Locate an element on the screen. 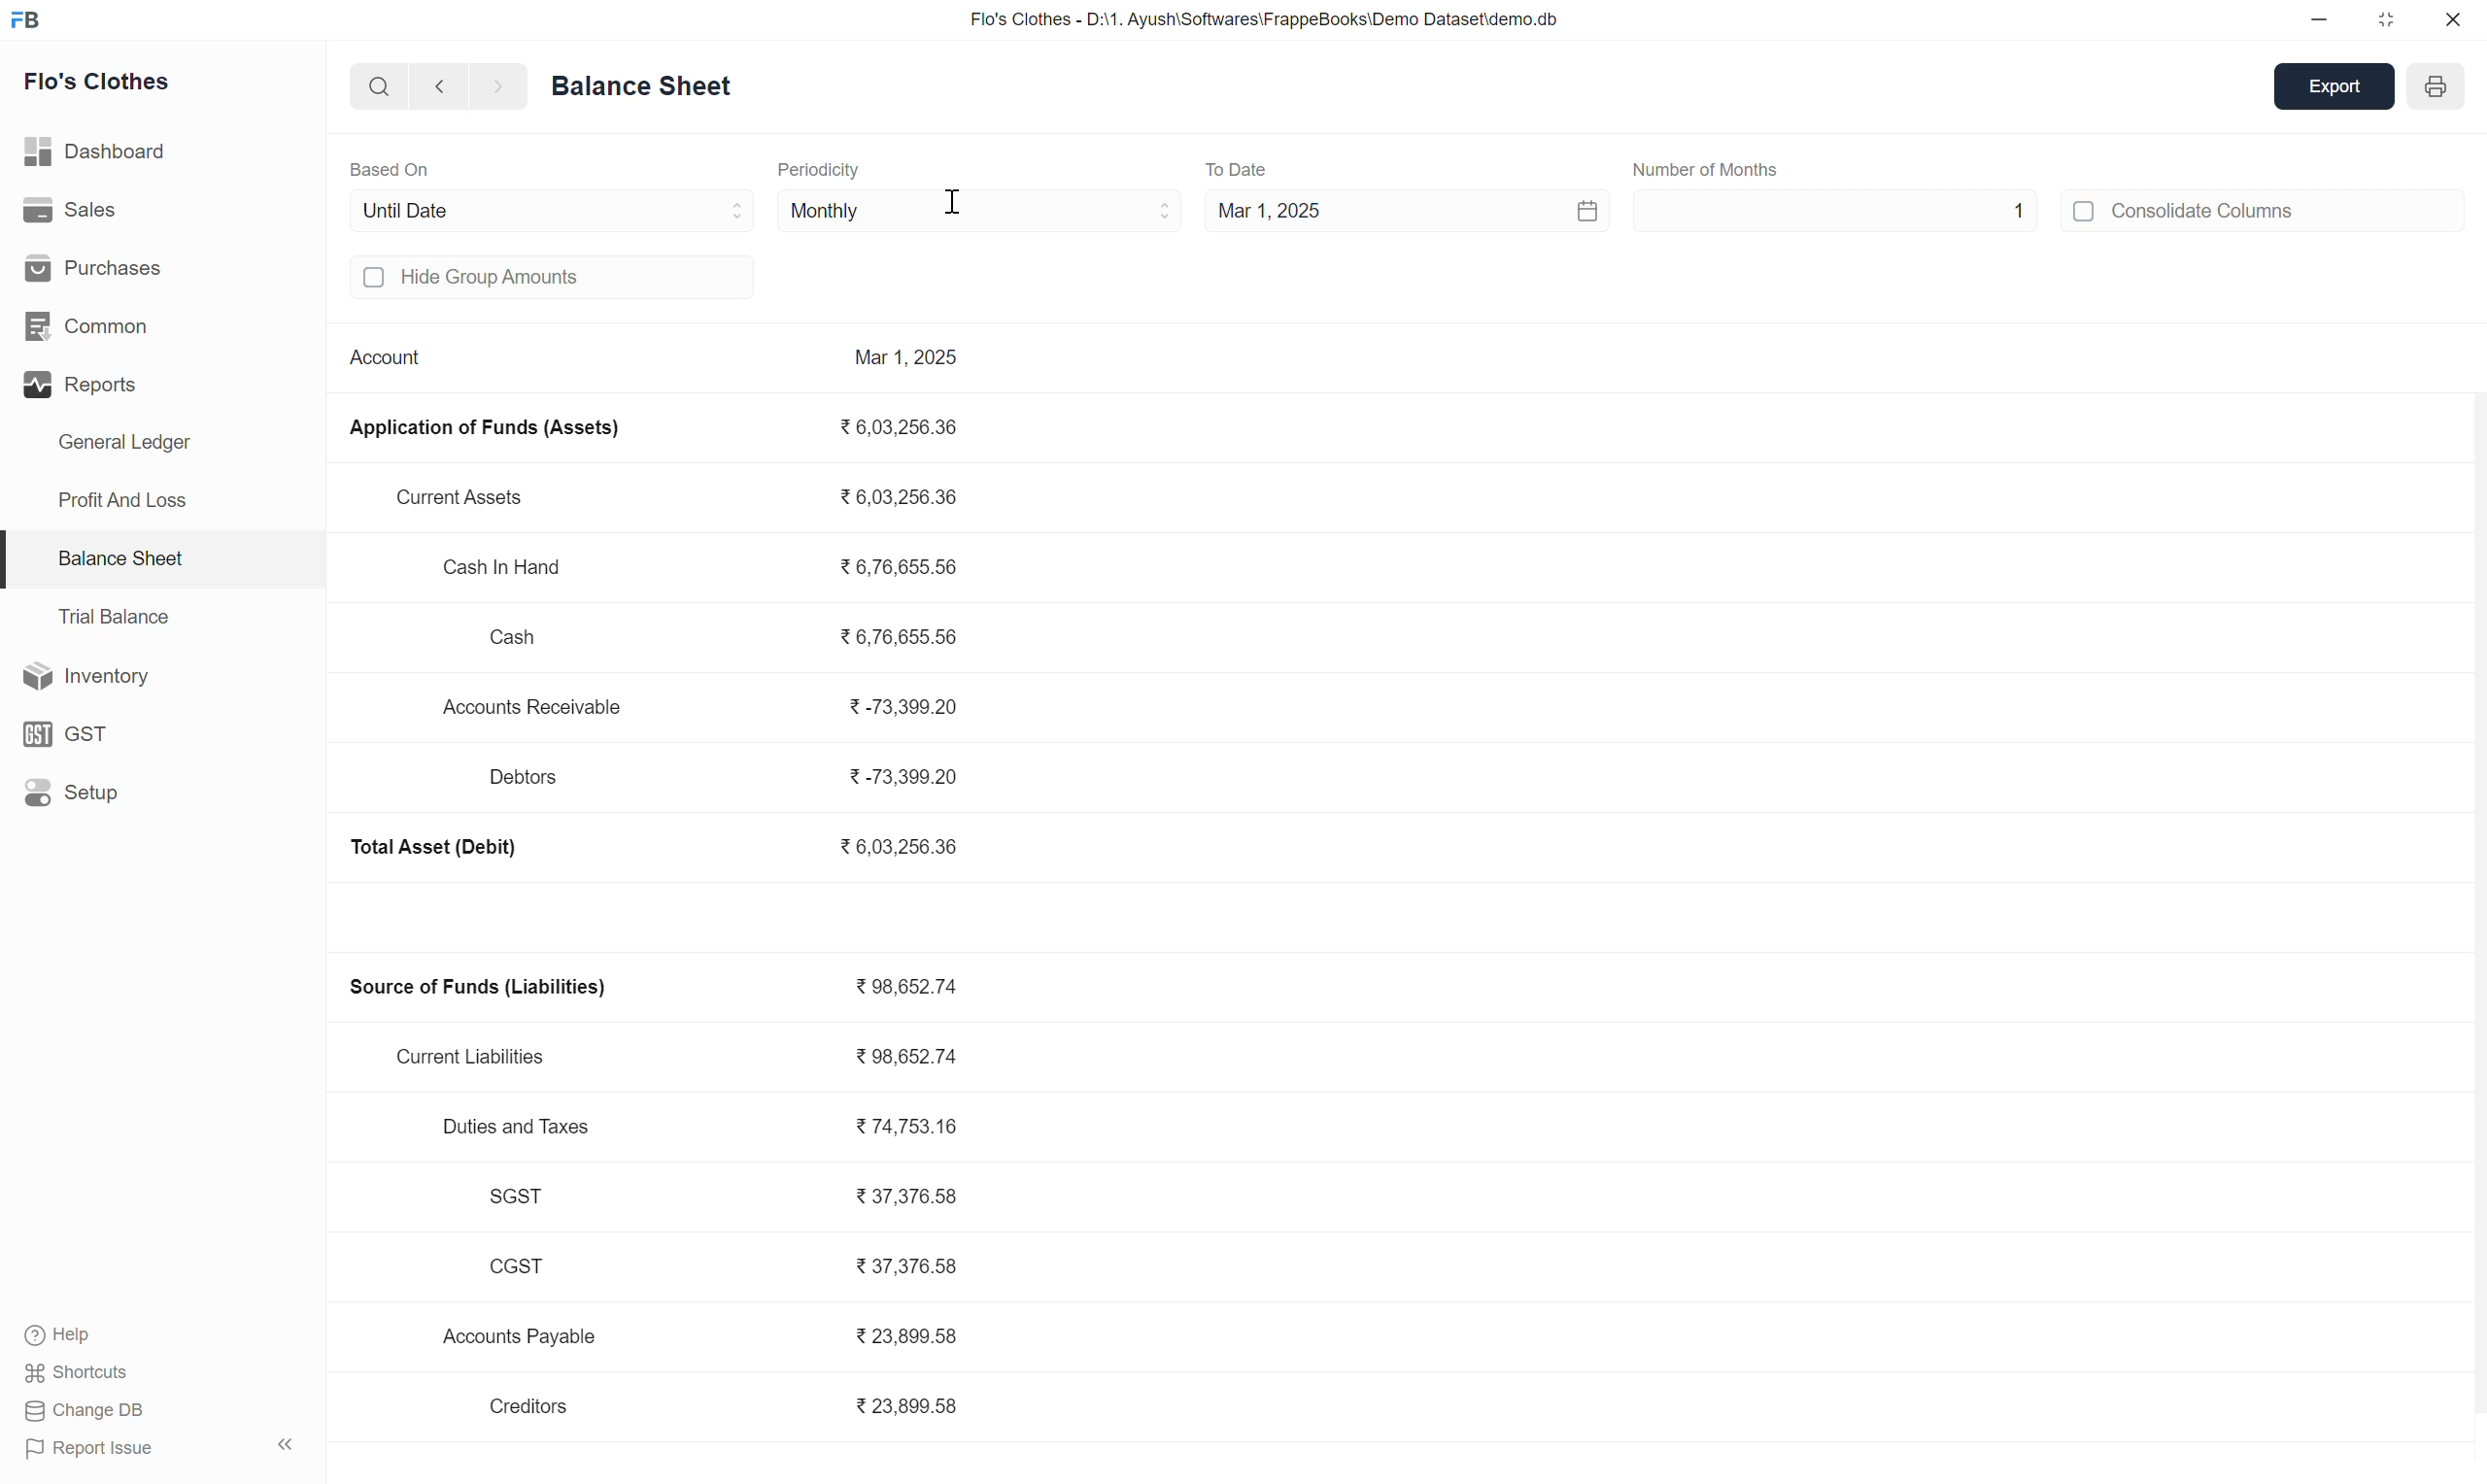 The width and height of the screenshot is (2487, 1484). forward is located at coordinates (490, 87).